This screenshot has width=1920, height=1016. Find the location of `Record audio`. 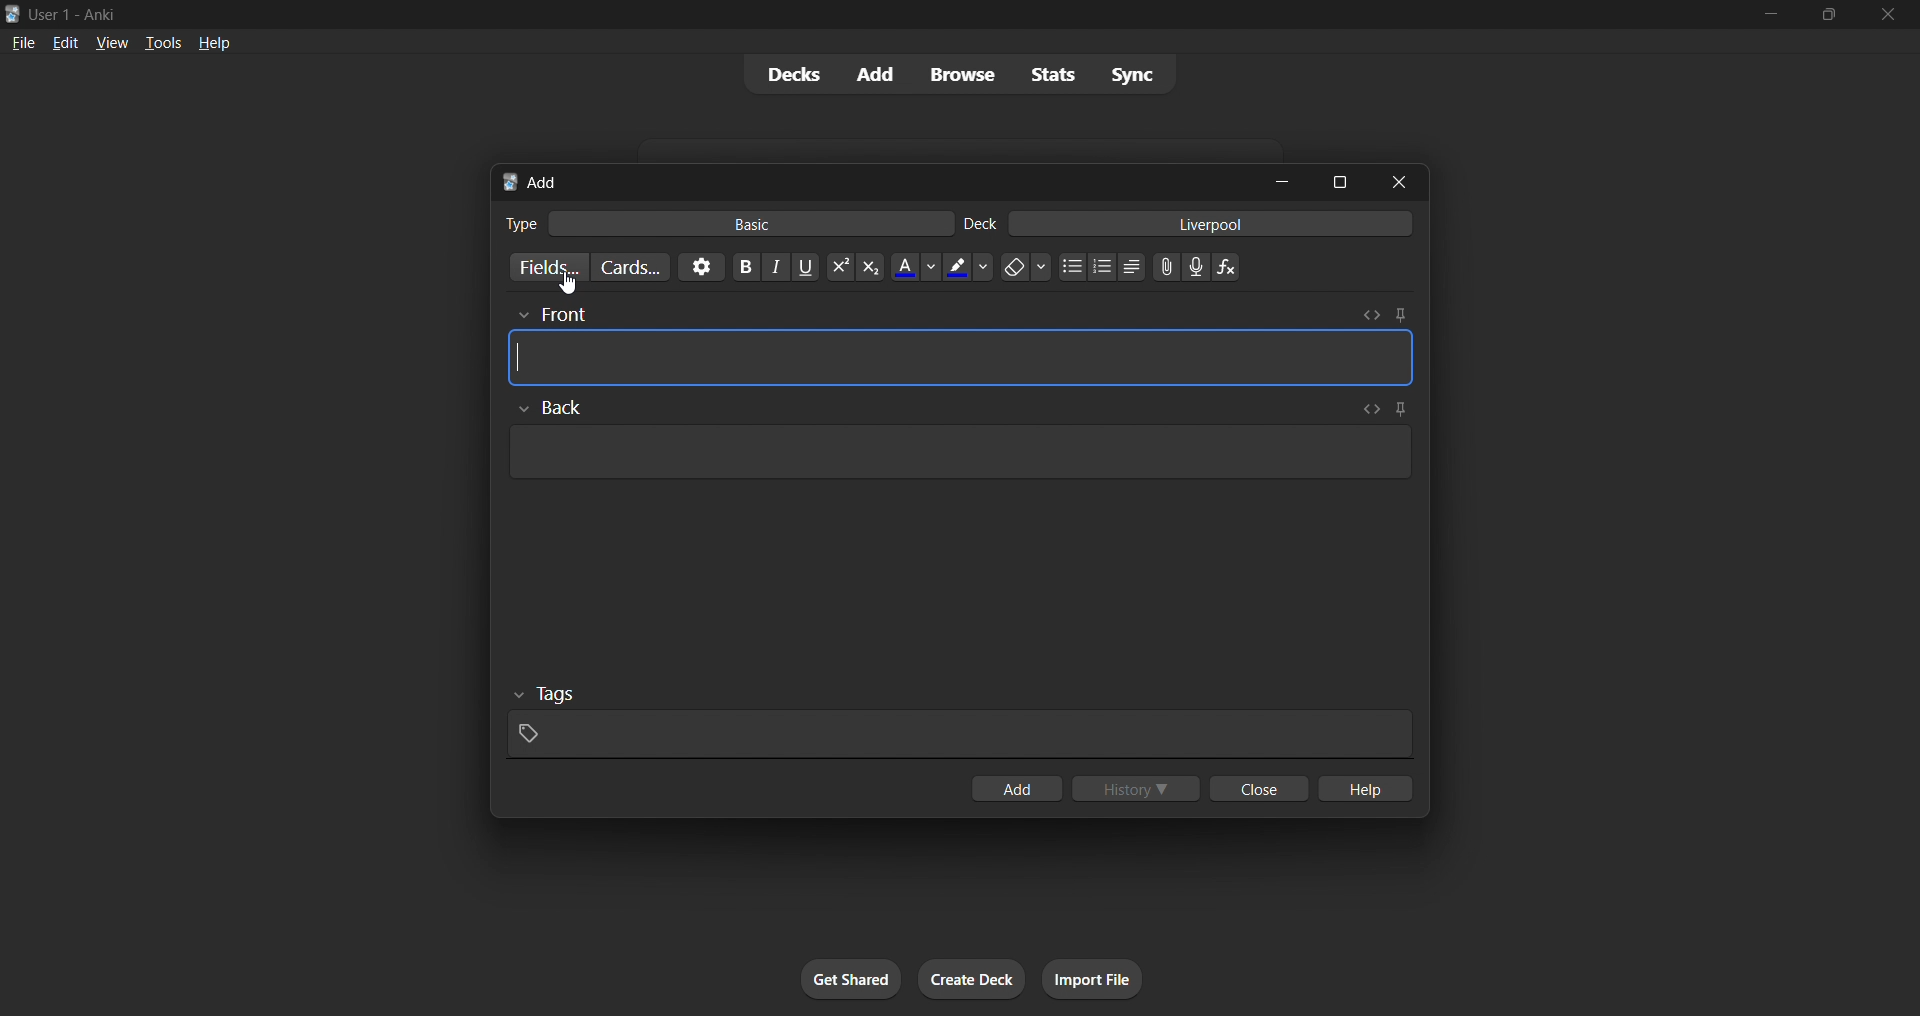

Record audio is located at coordinates (1196, 267).